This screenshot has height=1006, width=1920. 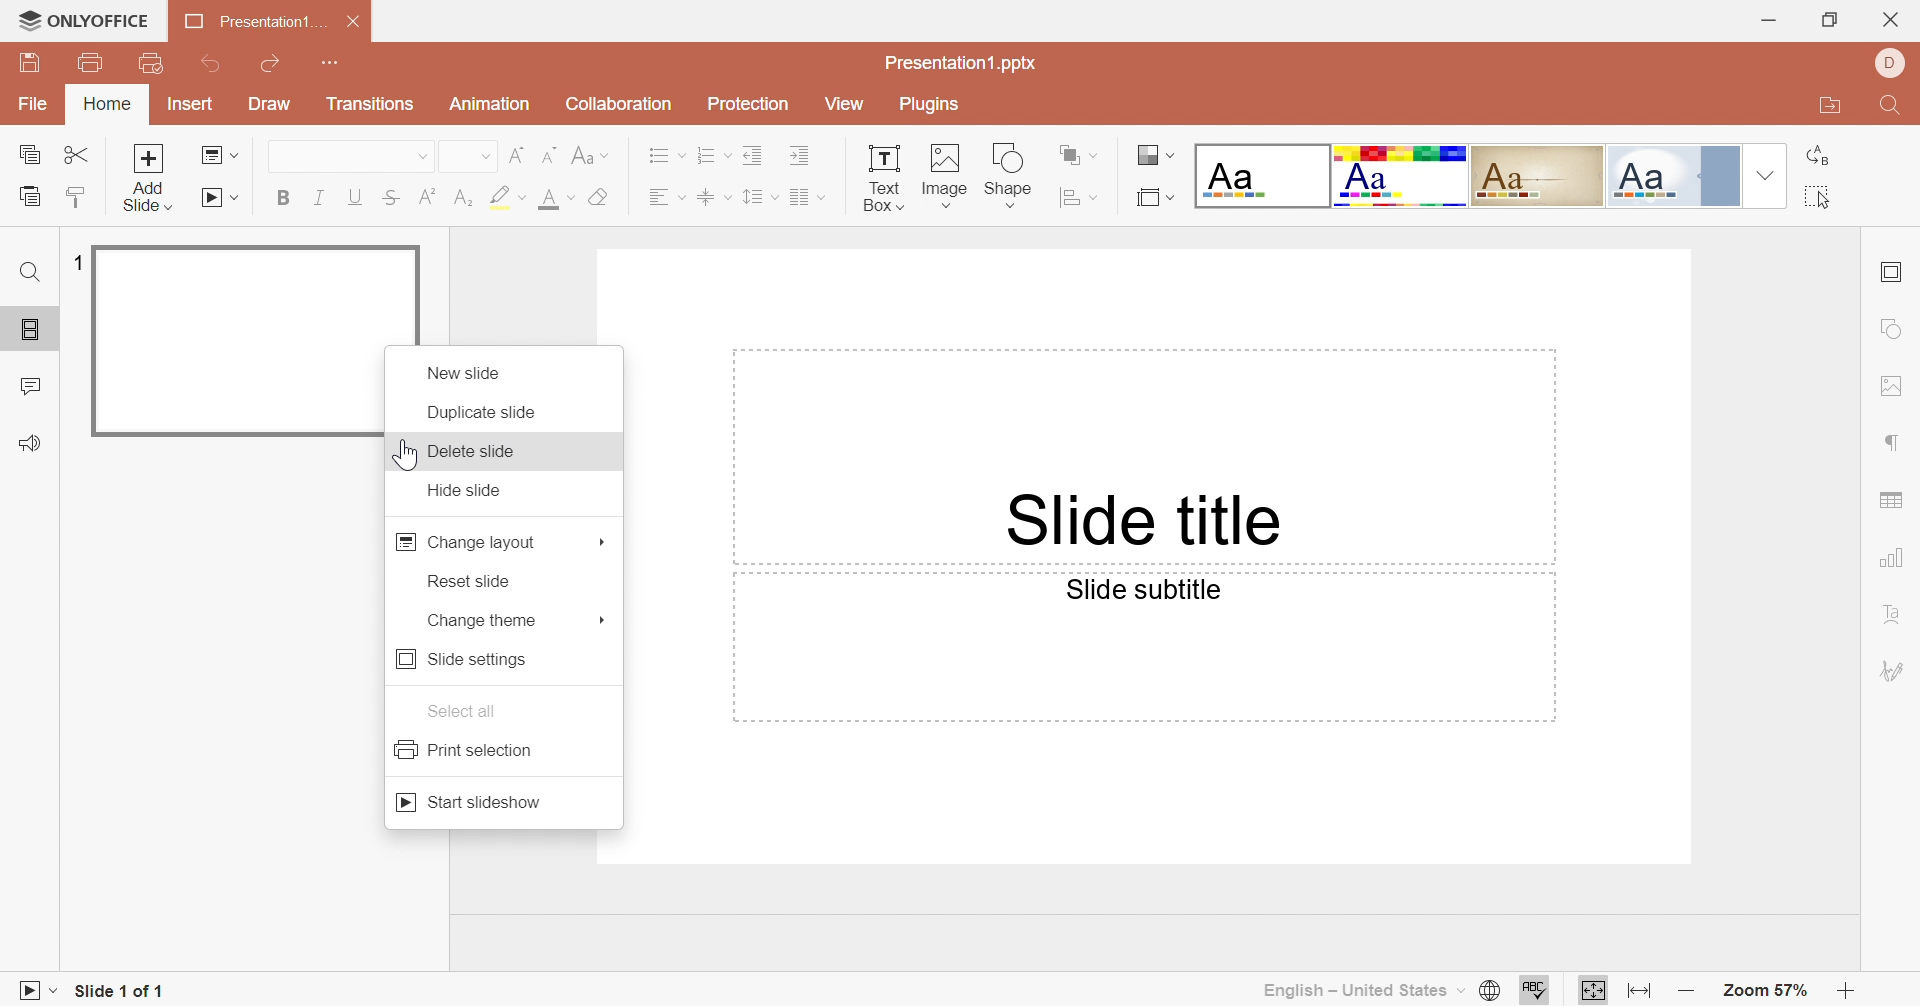 What do you see at coordinates (234, 155) in the screenshot?
I see `Drop Down` at bounding box center [234, 155].